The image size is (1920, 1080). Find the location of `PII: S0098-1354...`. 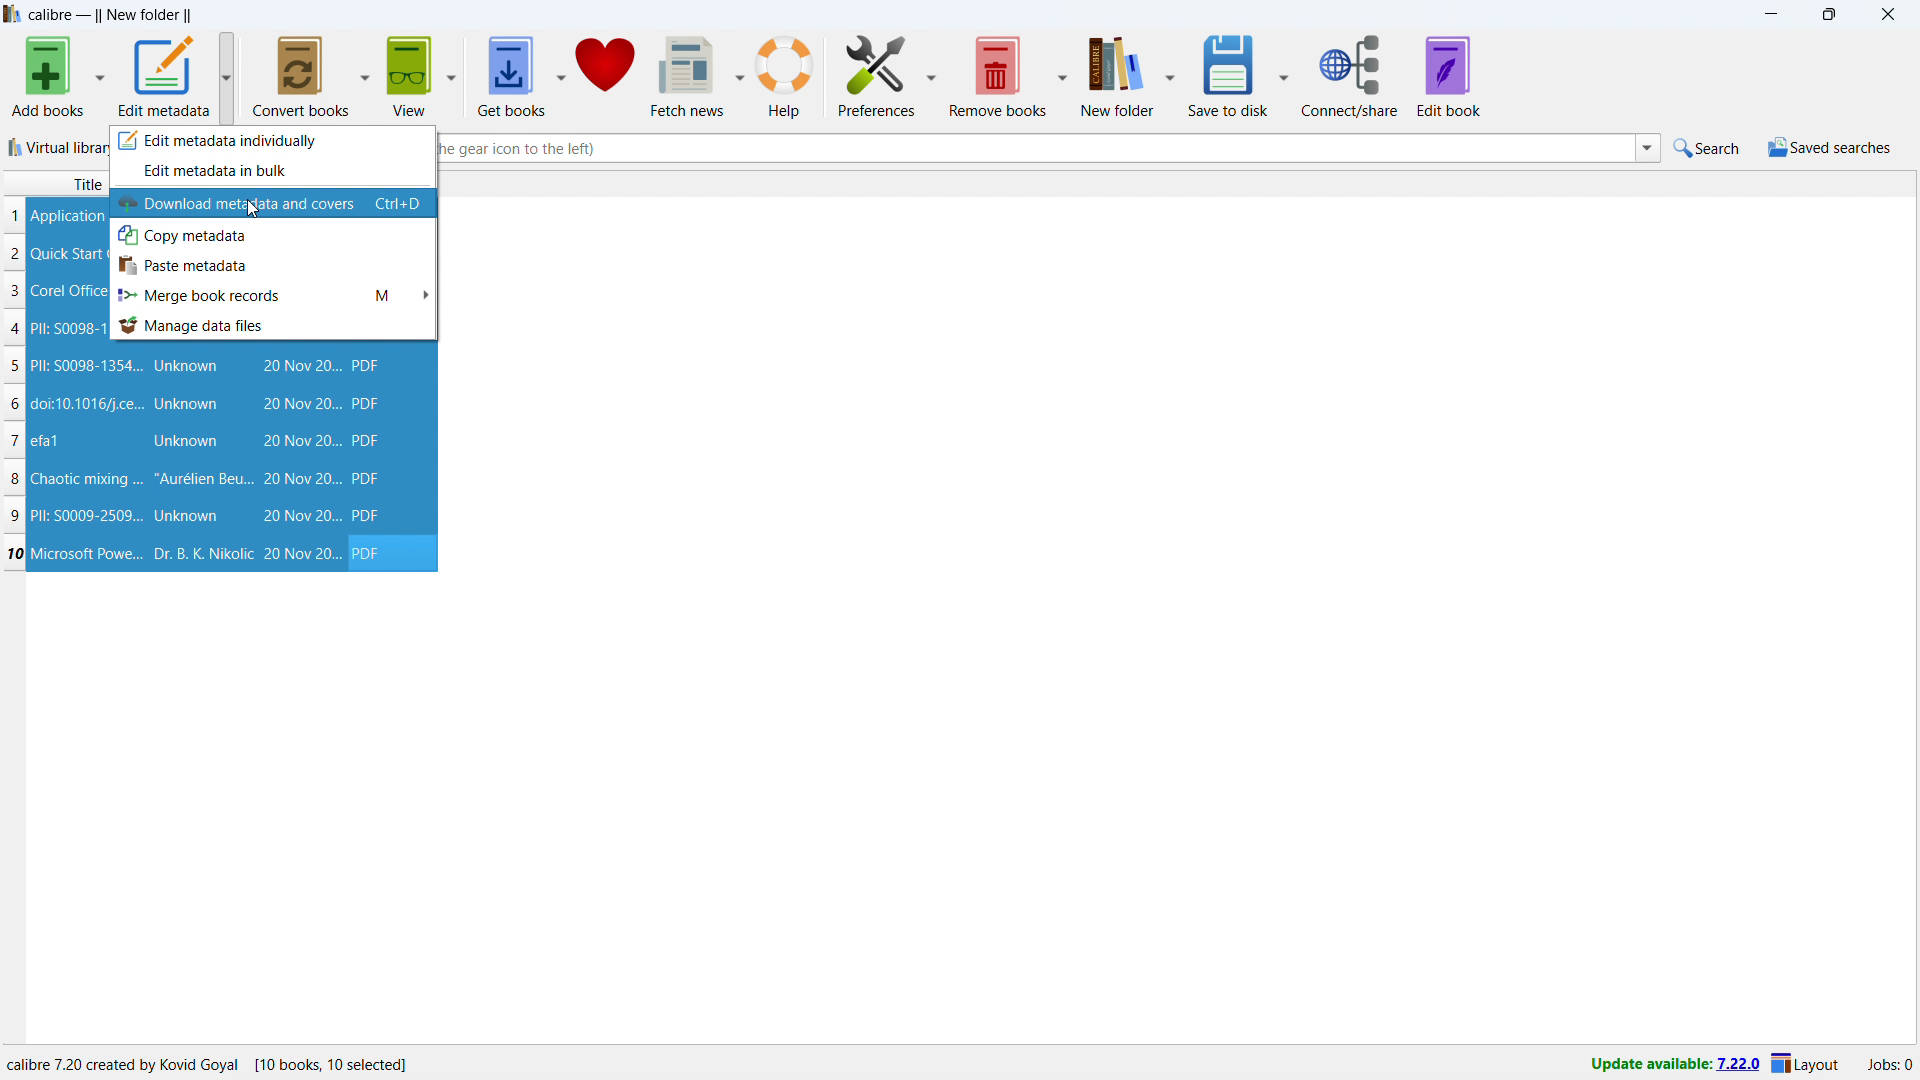

PII: S0098-1354... is located at coordinates (72, 327).